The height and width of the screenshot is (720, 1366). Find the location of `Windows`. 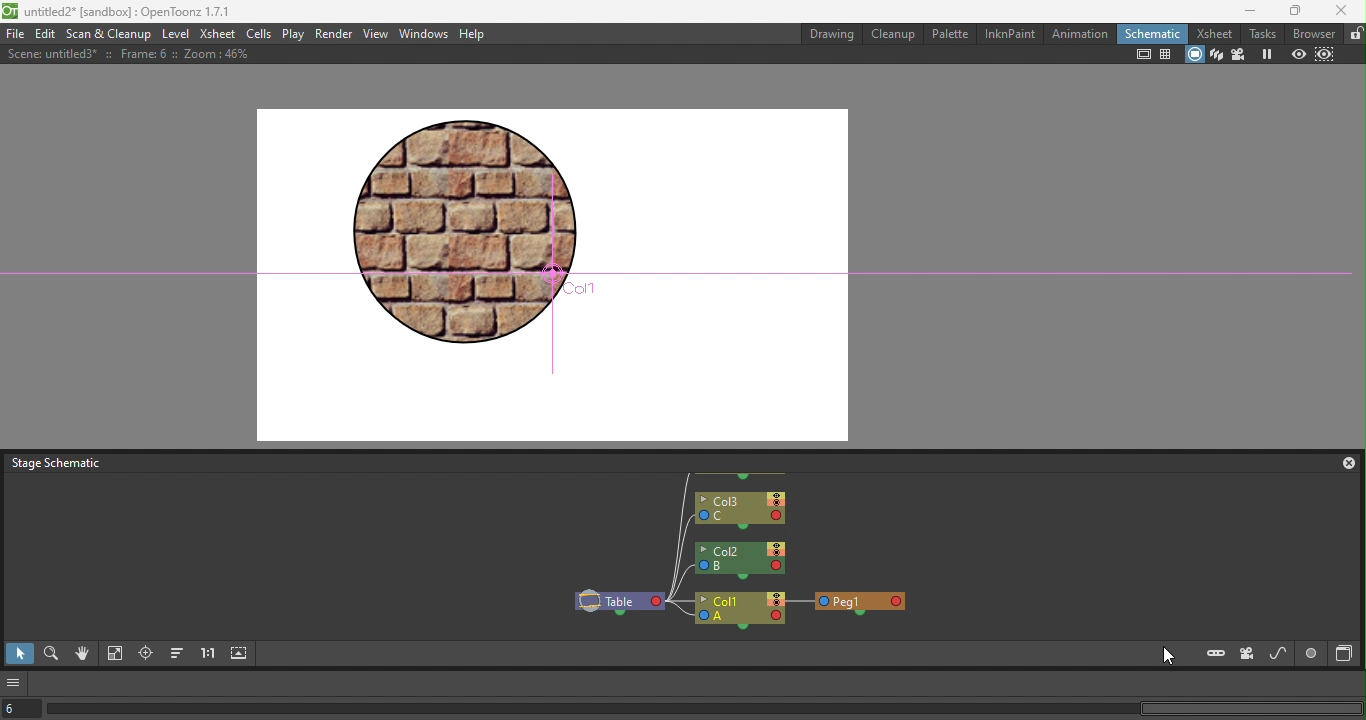

Windows is located at coordinates (426, 34).